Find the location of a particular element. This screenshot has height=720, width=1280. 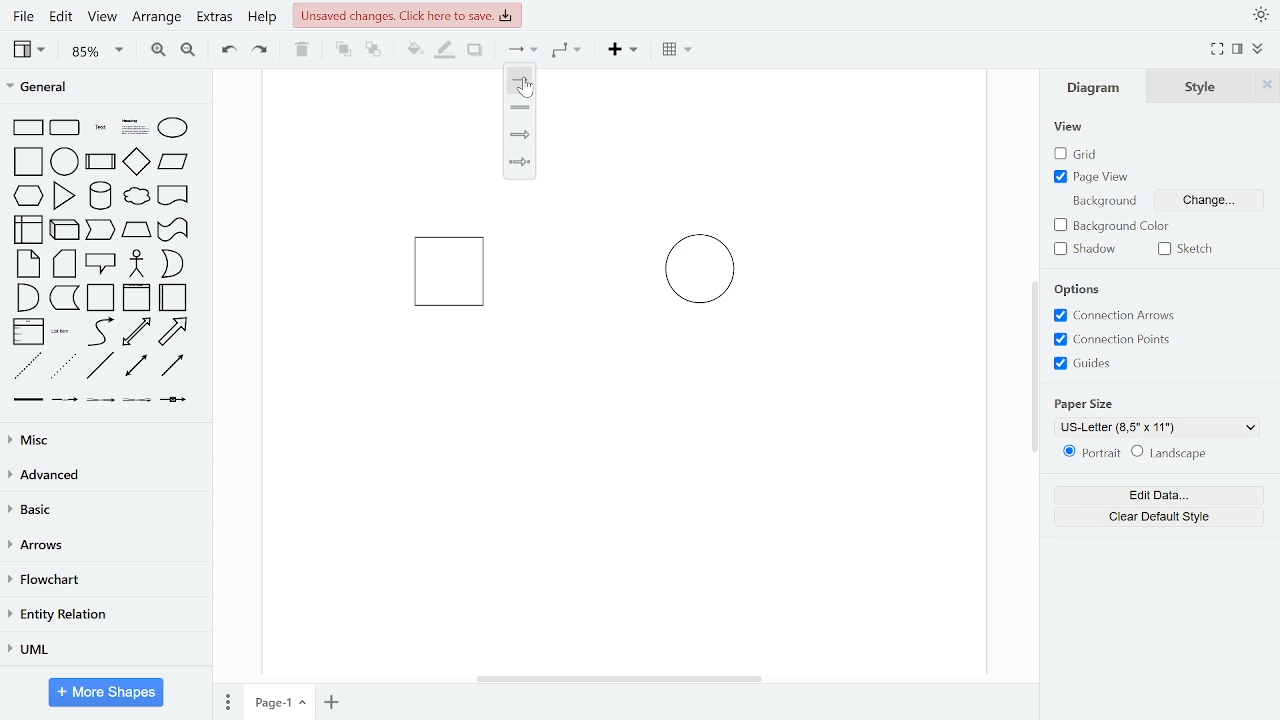

shadow is located at coordinates (1090, 249).